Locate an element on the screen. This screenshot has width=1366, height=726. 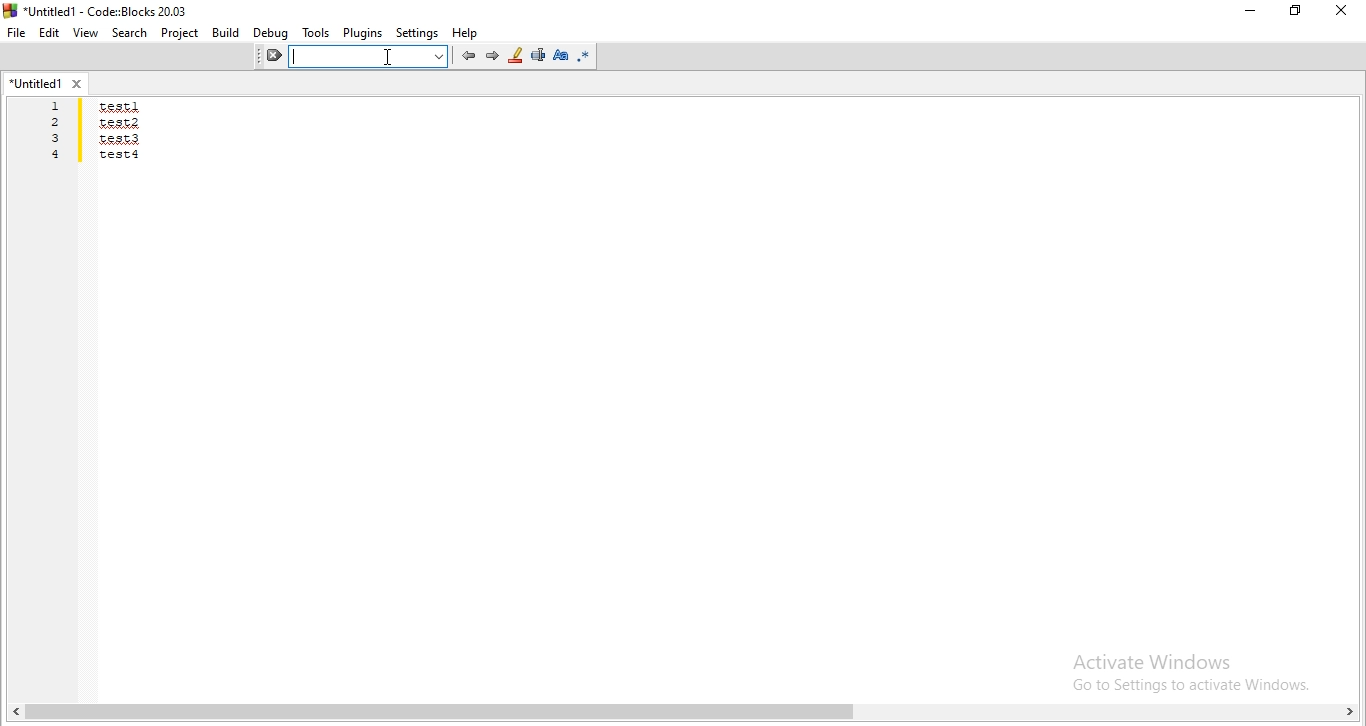
line numbers is located at coordinates (58, 132).